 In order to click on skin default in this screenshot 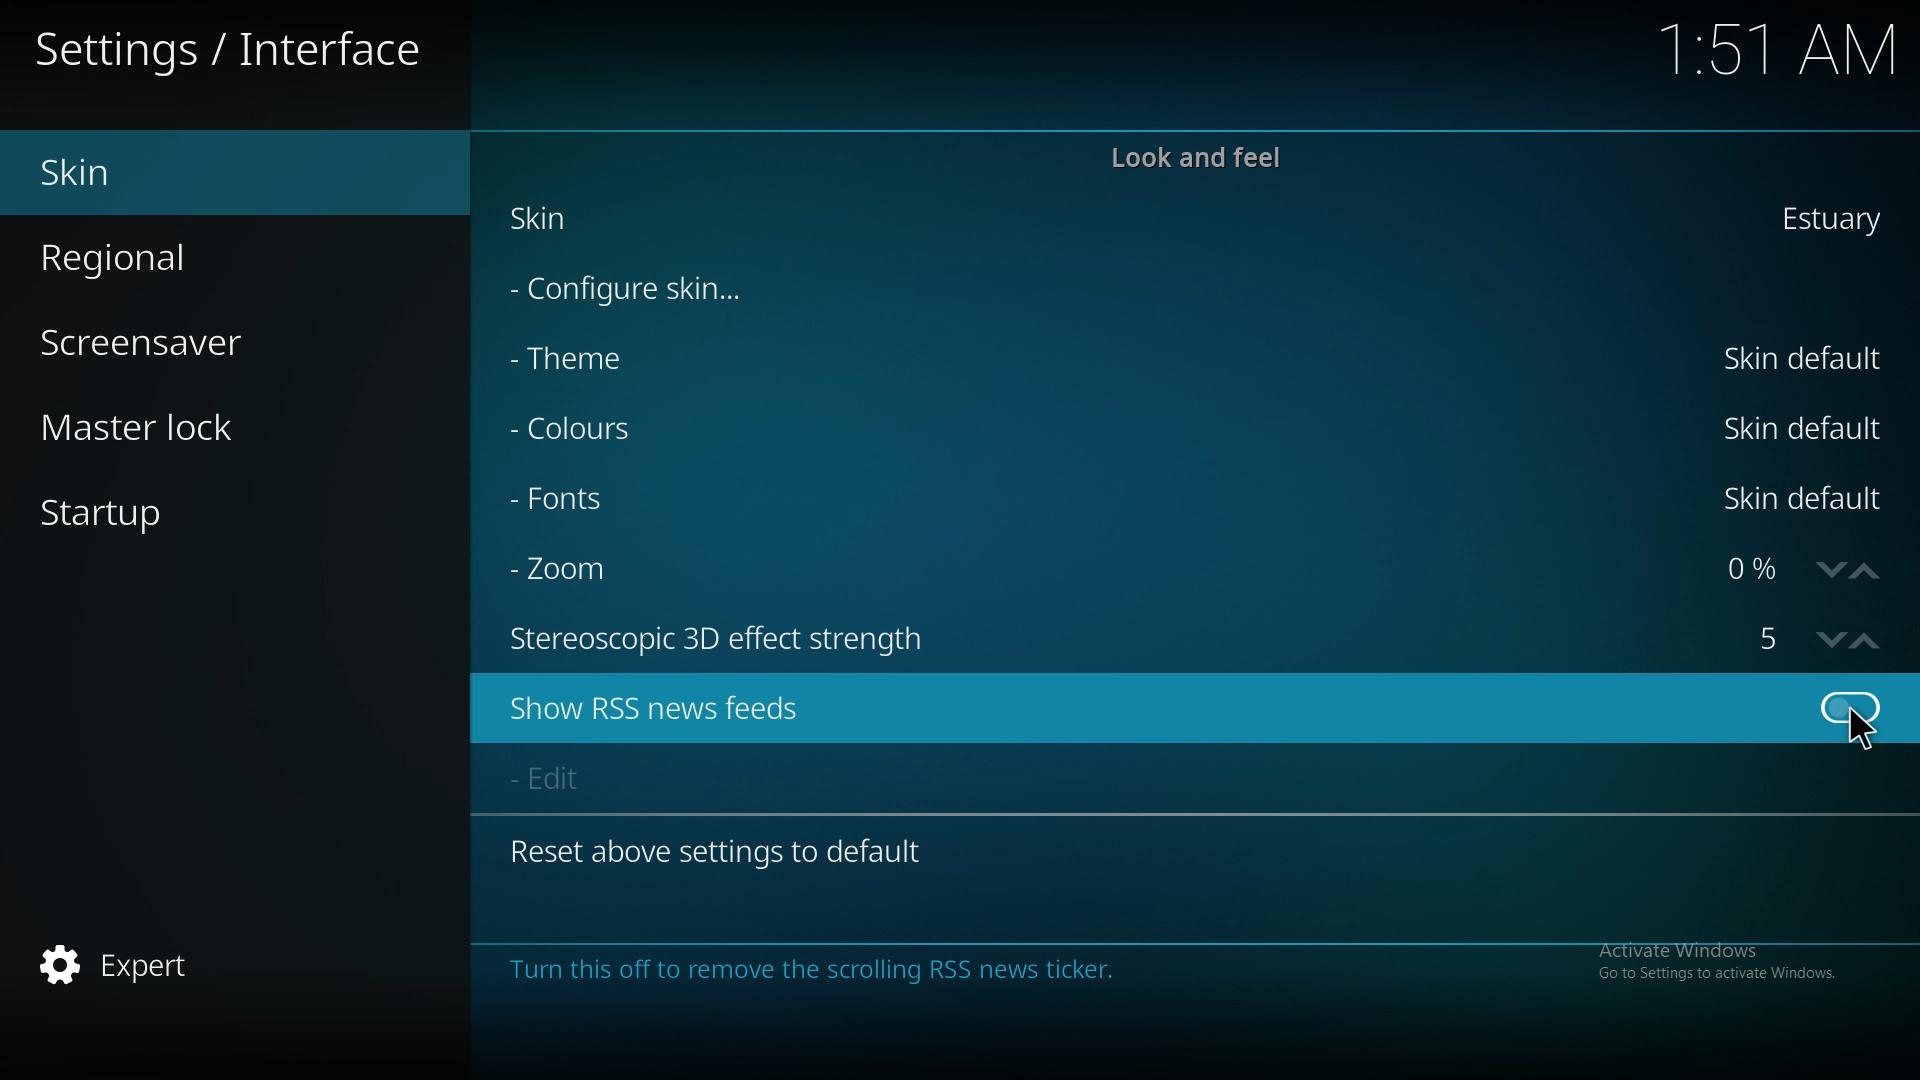, I will do `click(1804, 426)`.